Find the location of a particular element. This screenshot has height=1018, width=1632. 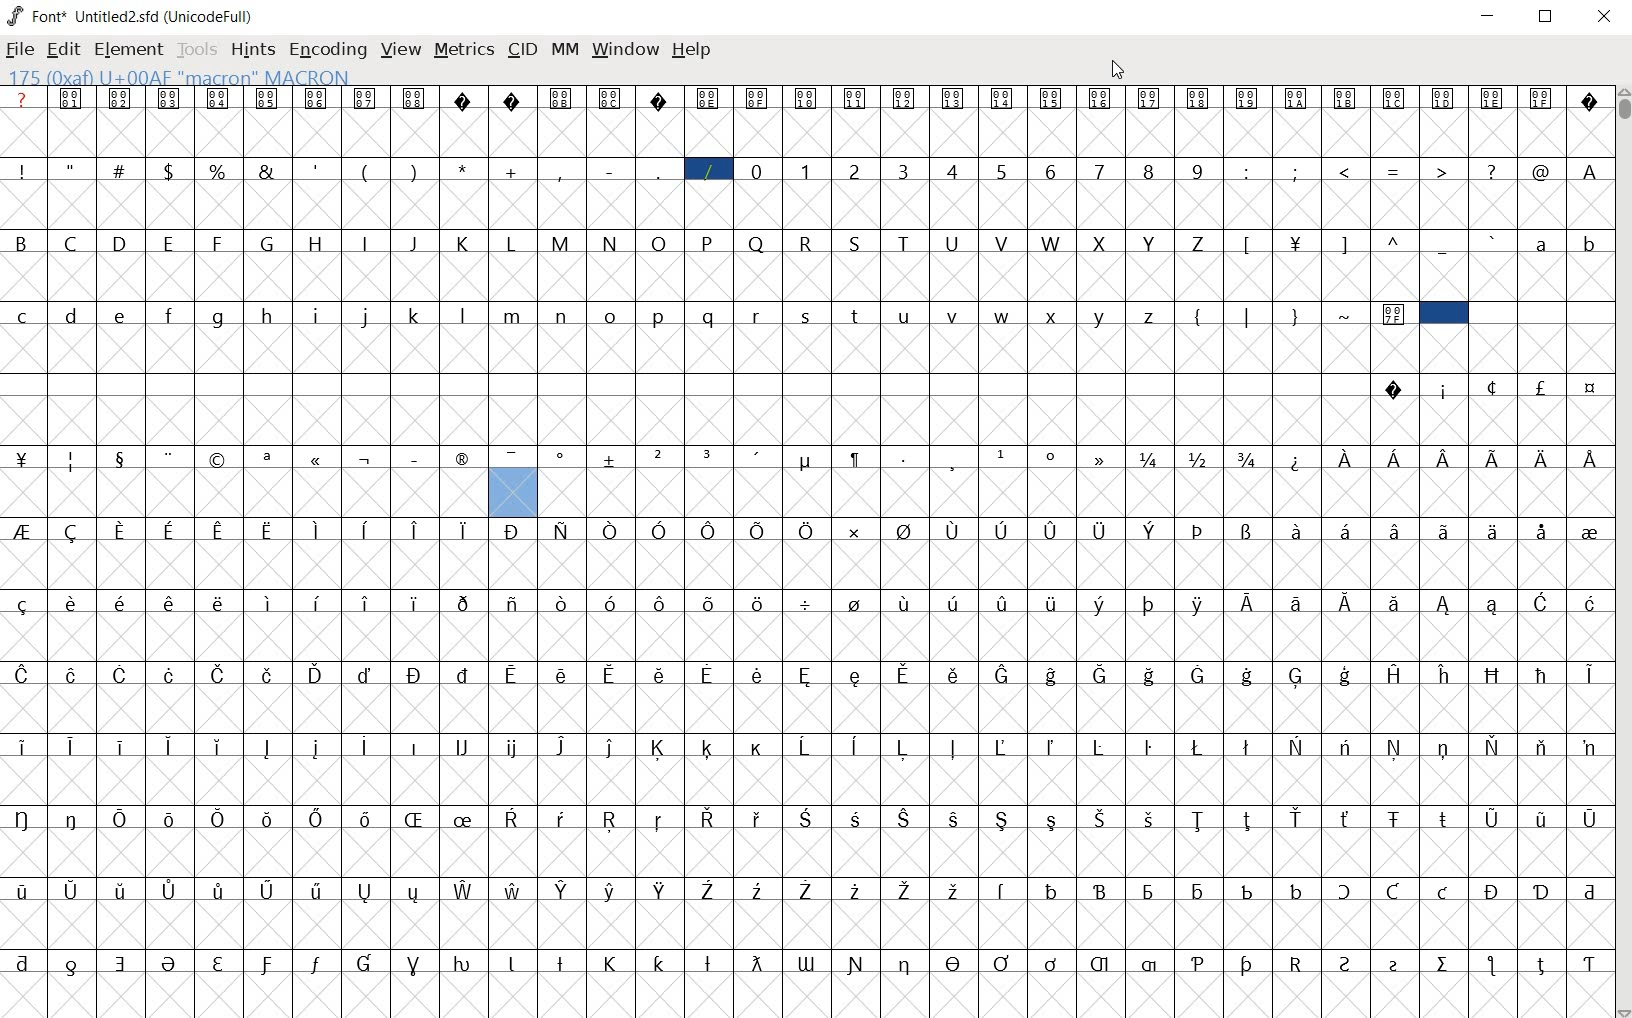

Symbol is located at coordinates (1247, 674).